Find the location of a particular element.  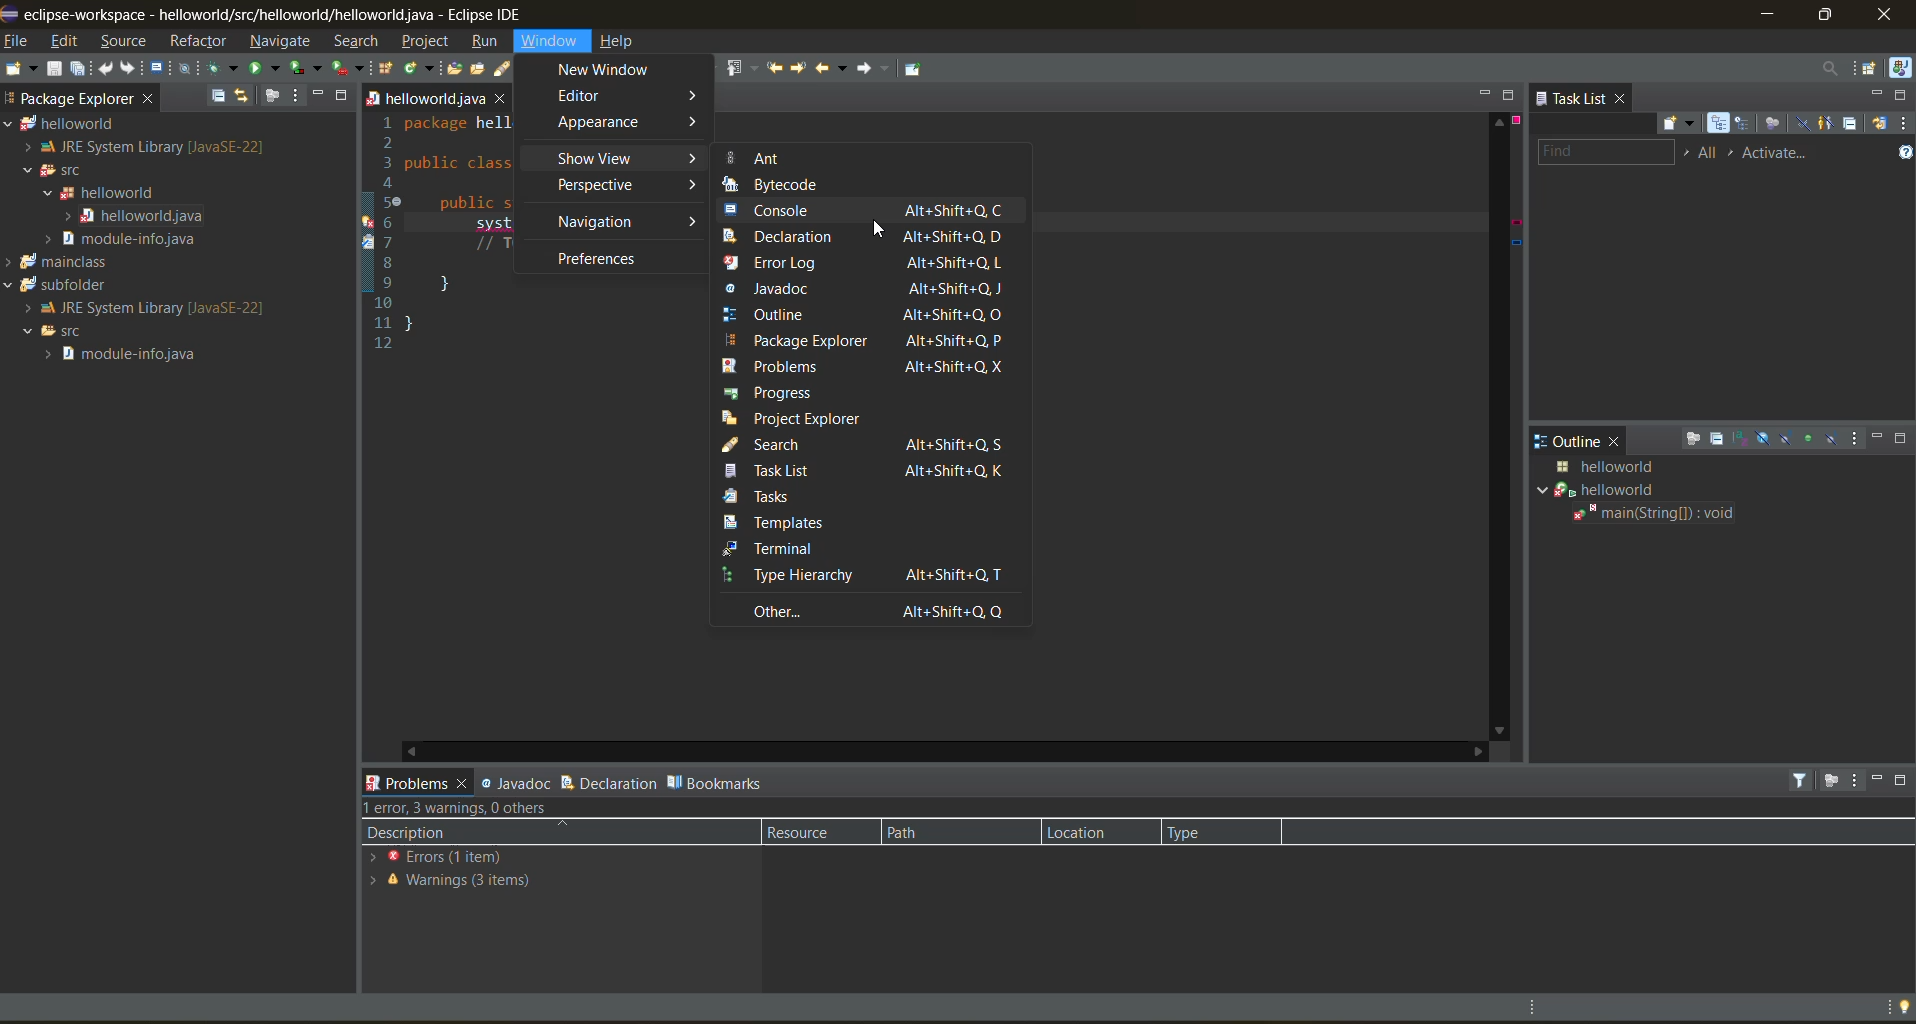

sort is located at coordinates (1746, 440).